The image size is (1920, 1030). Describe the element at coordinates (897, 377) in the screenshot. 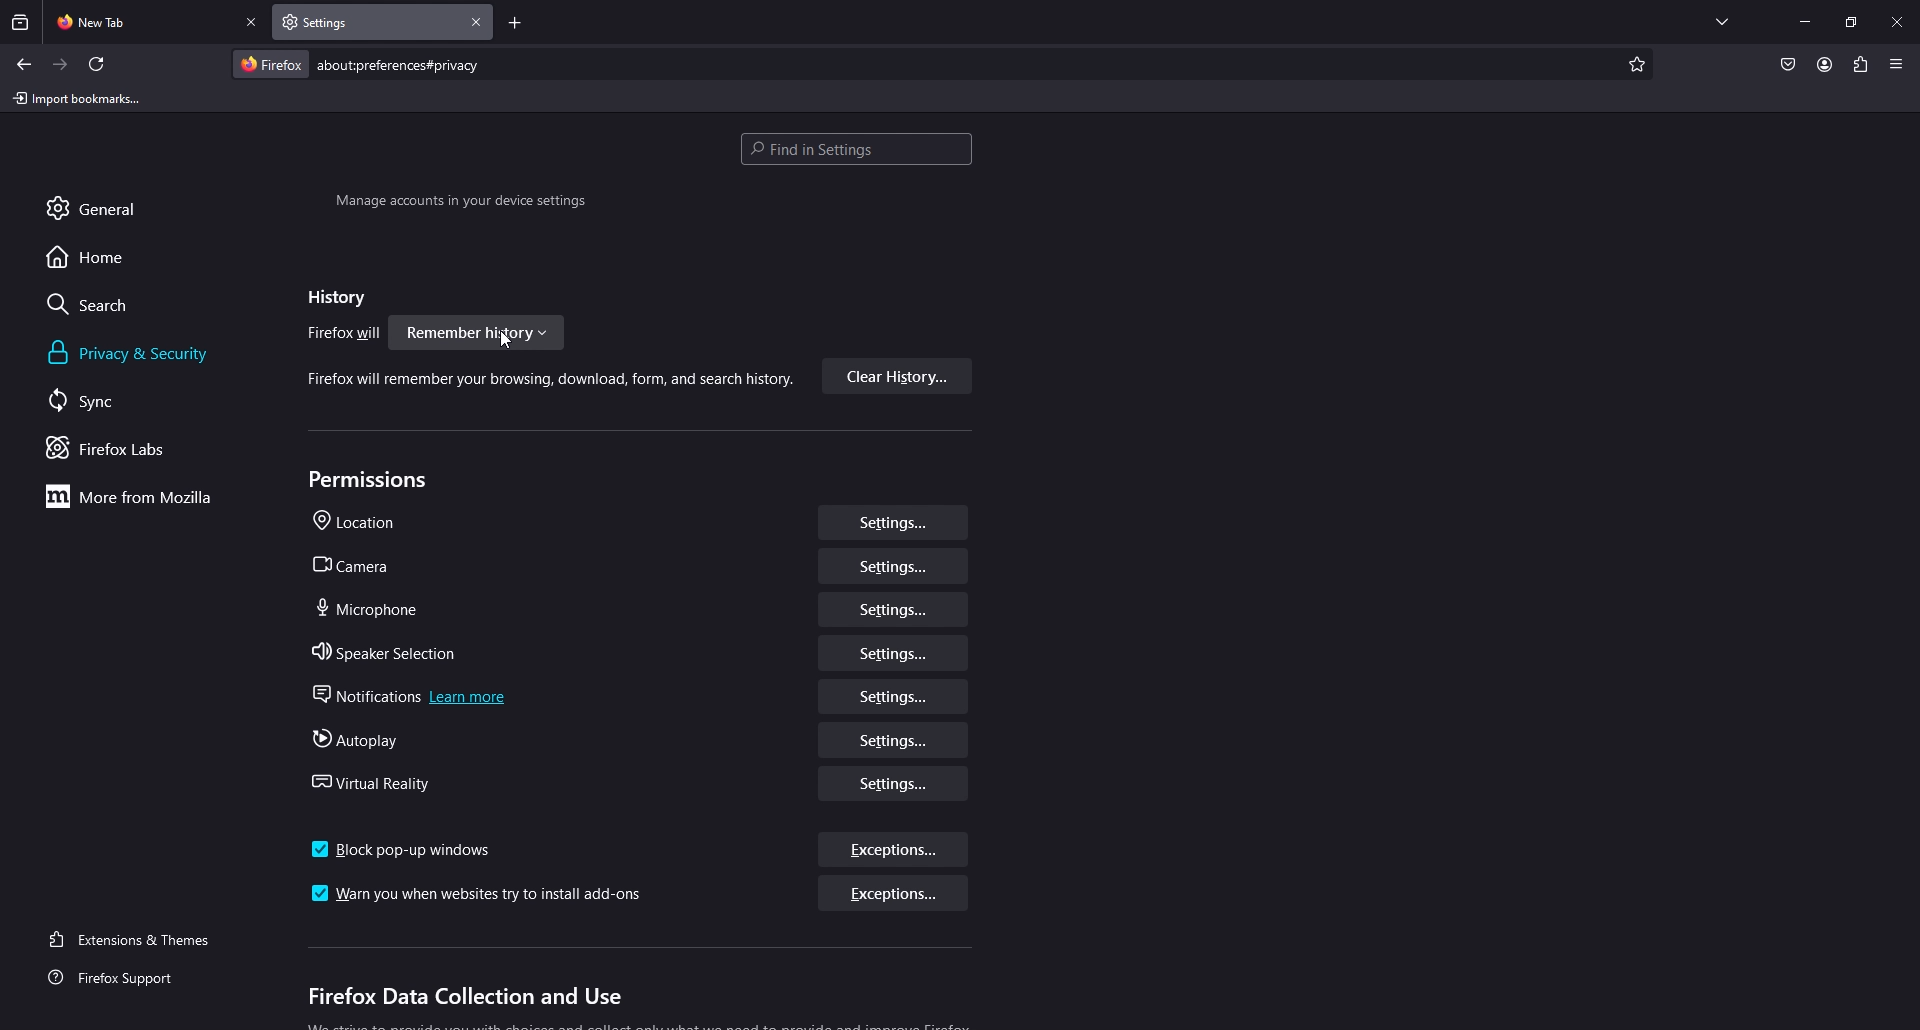

I see `clear history` at that location.